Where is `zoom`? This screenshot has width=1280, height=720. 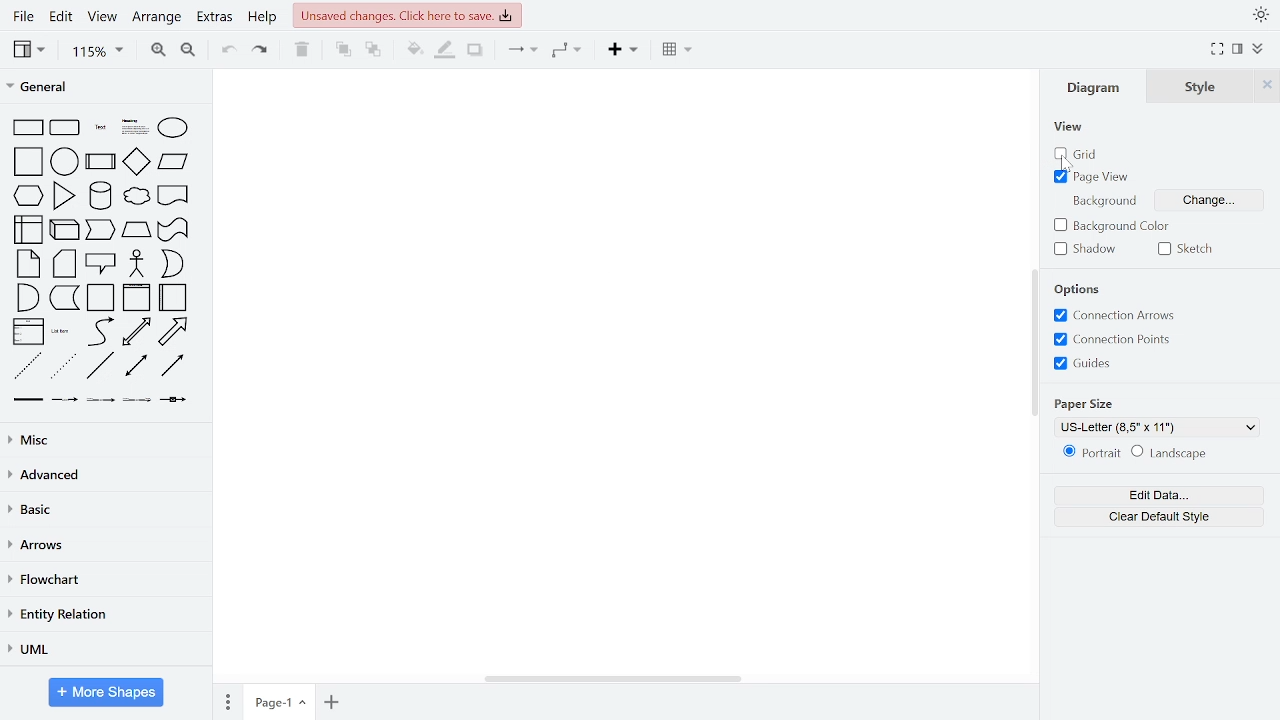 zoom is located at coordinates (97, 51).